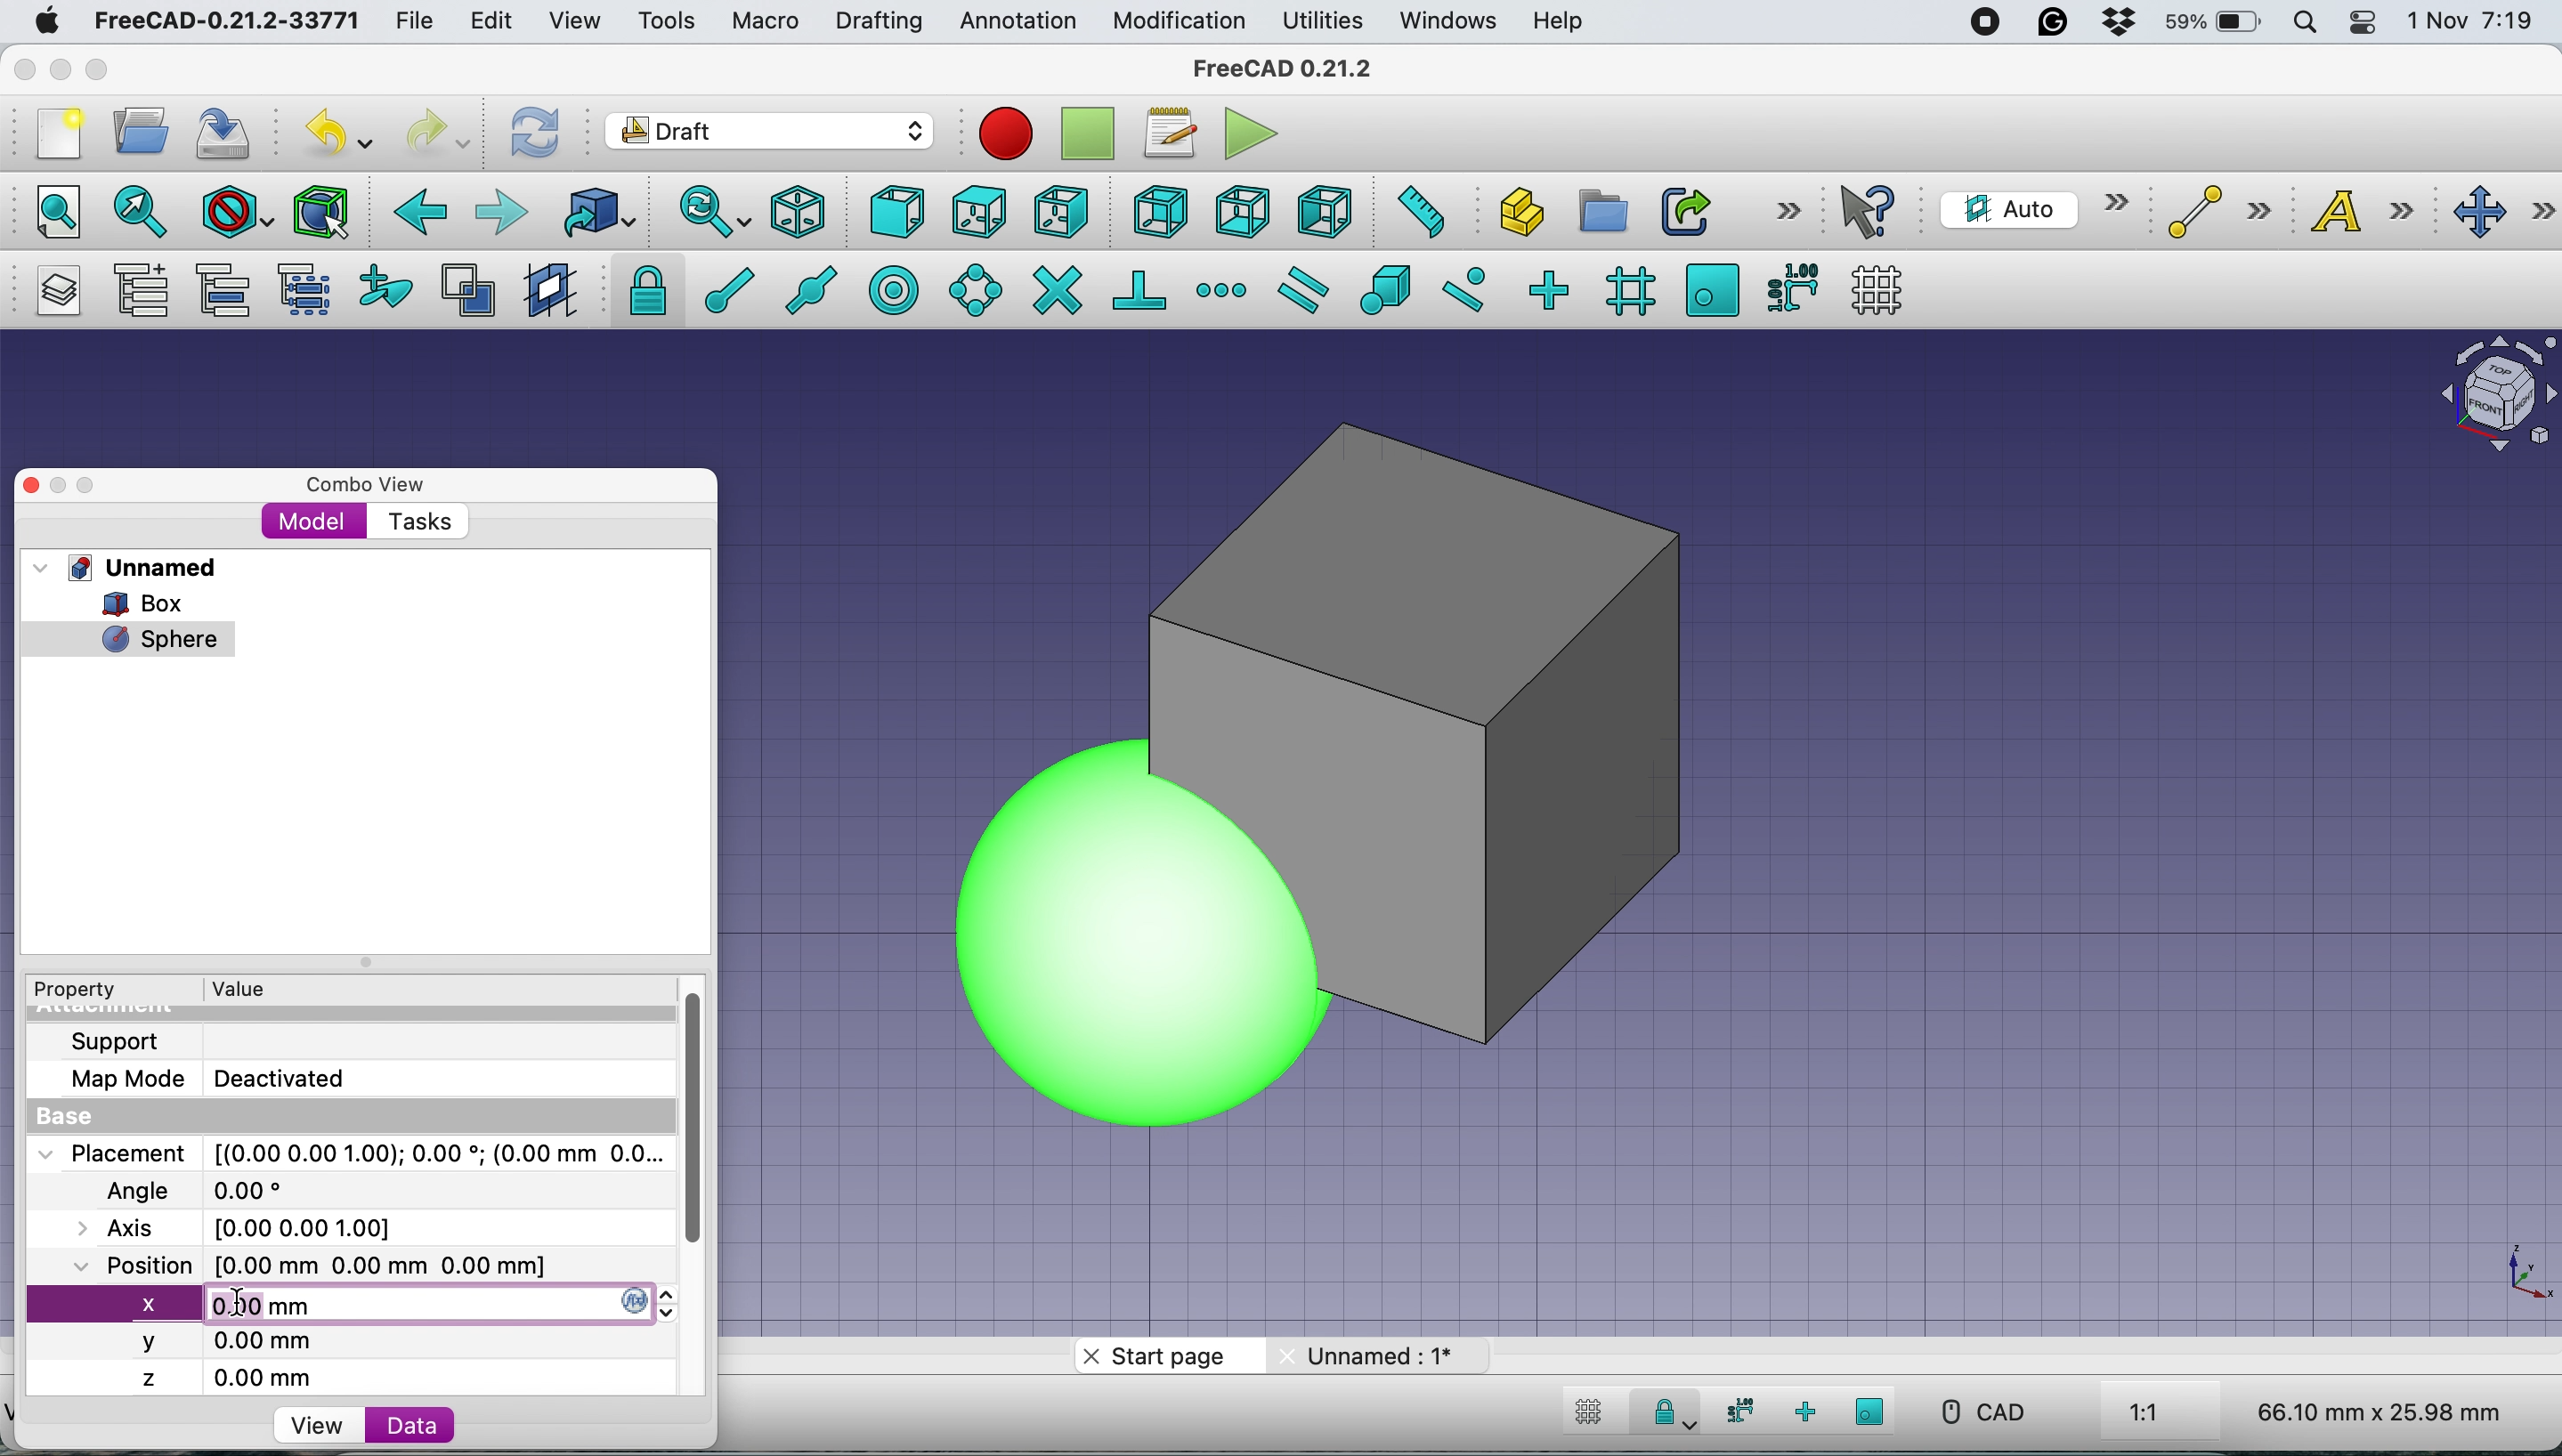 The image size is (2562, 1456). What do you see at coordinates (1735, 1411) in the screenshot?
I see `snap dimensions` at bounding box center [1735, 1411].